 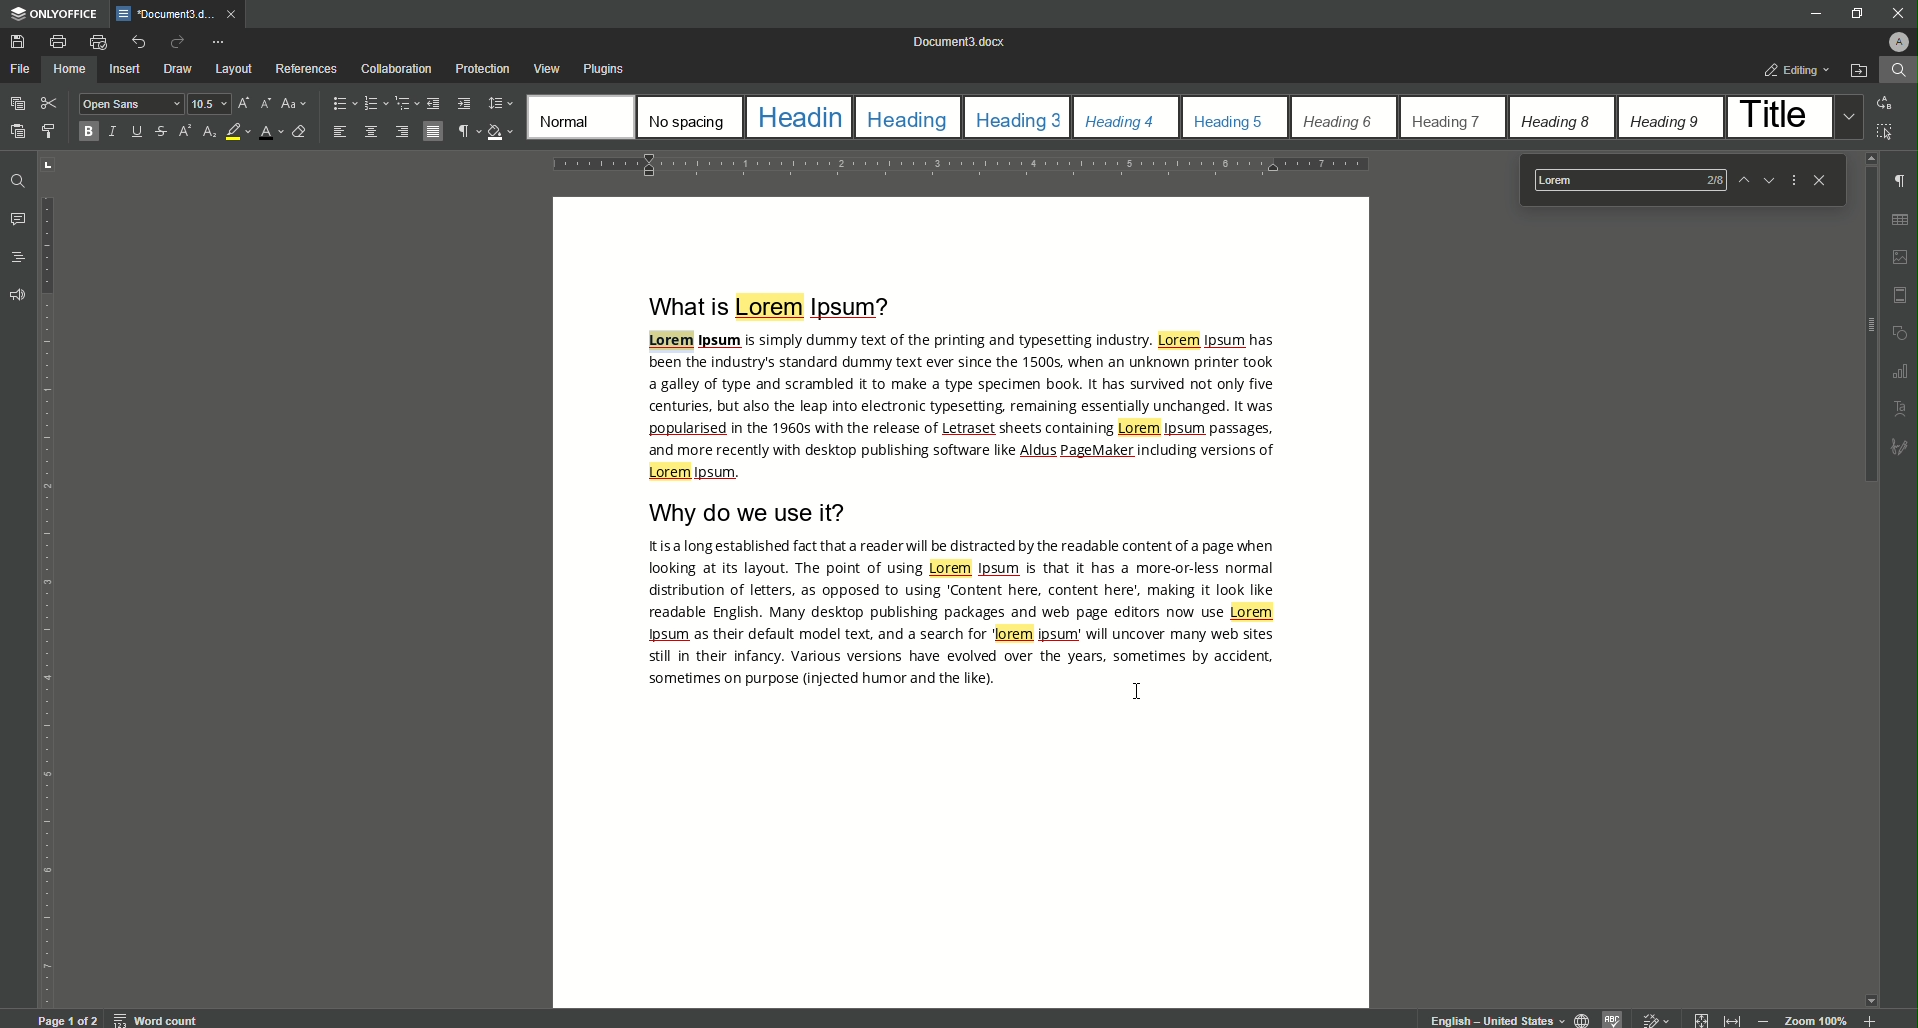 What do you see at coordinates (51, 132) in the screenshot?
I see `Copy style` at bounding box center [51, 132].